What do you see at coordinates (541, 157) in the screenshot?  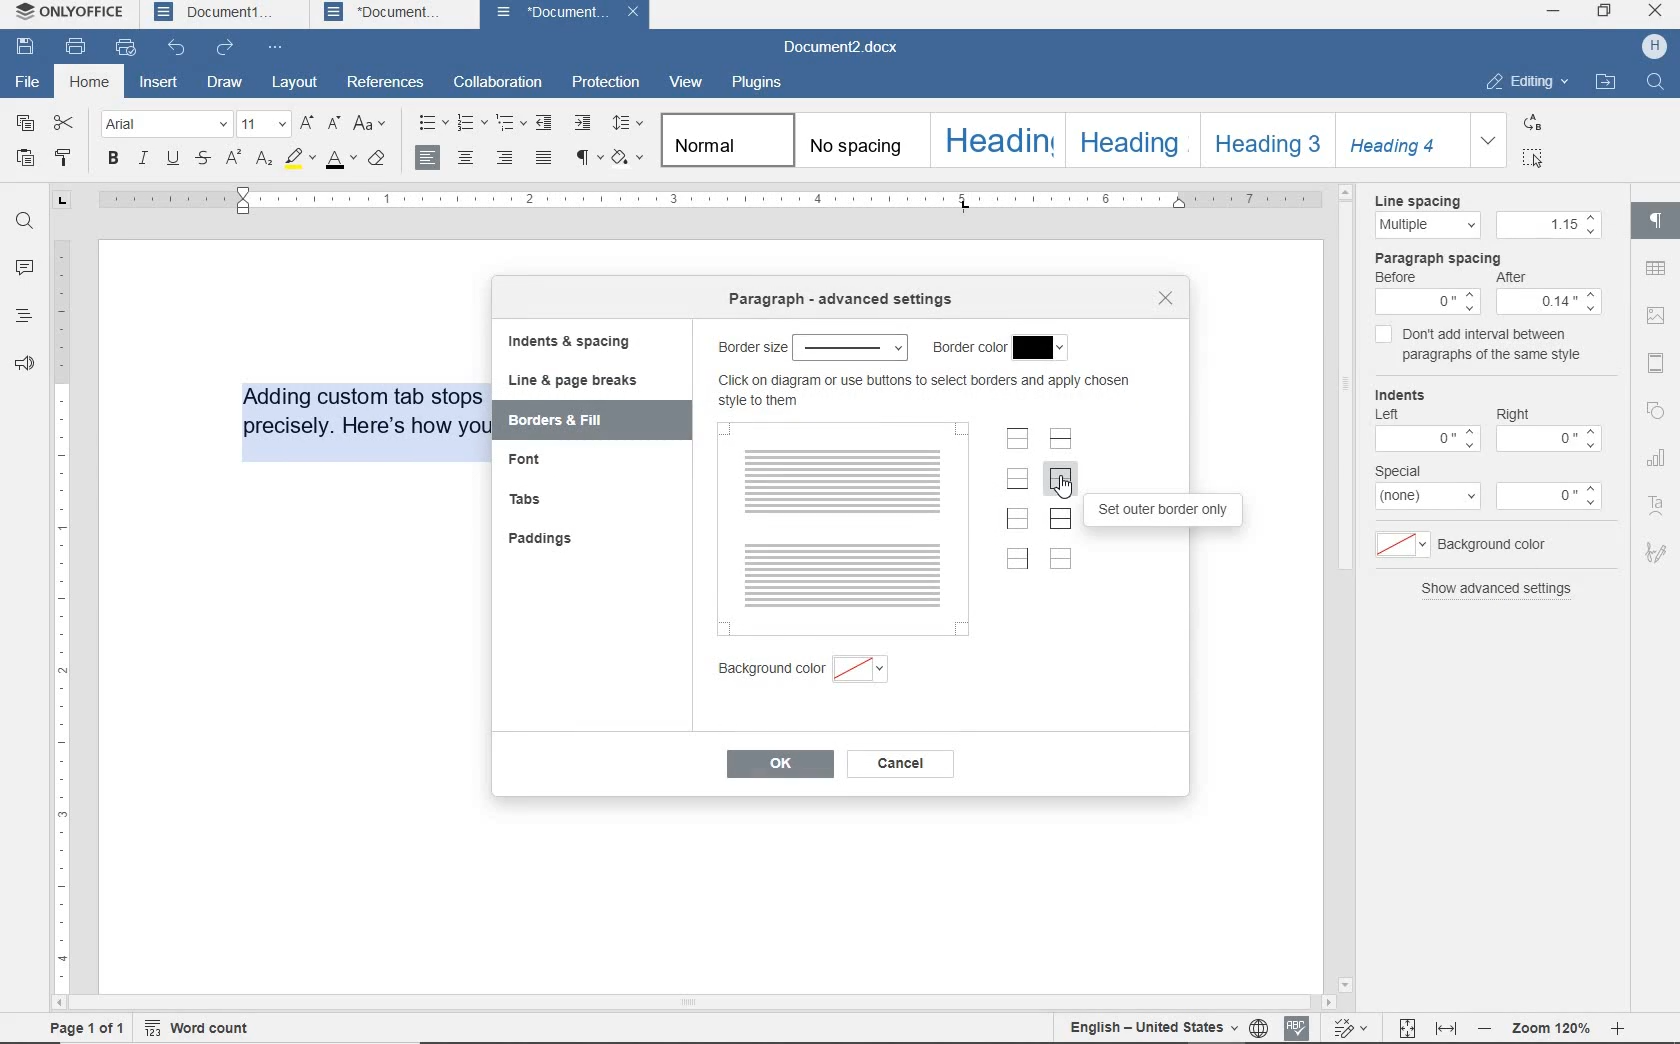 I see `justified` at bounding box center [541, 157].